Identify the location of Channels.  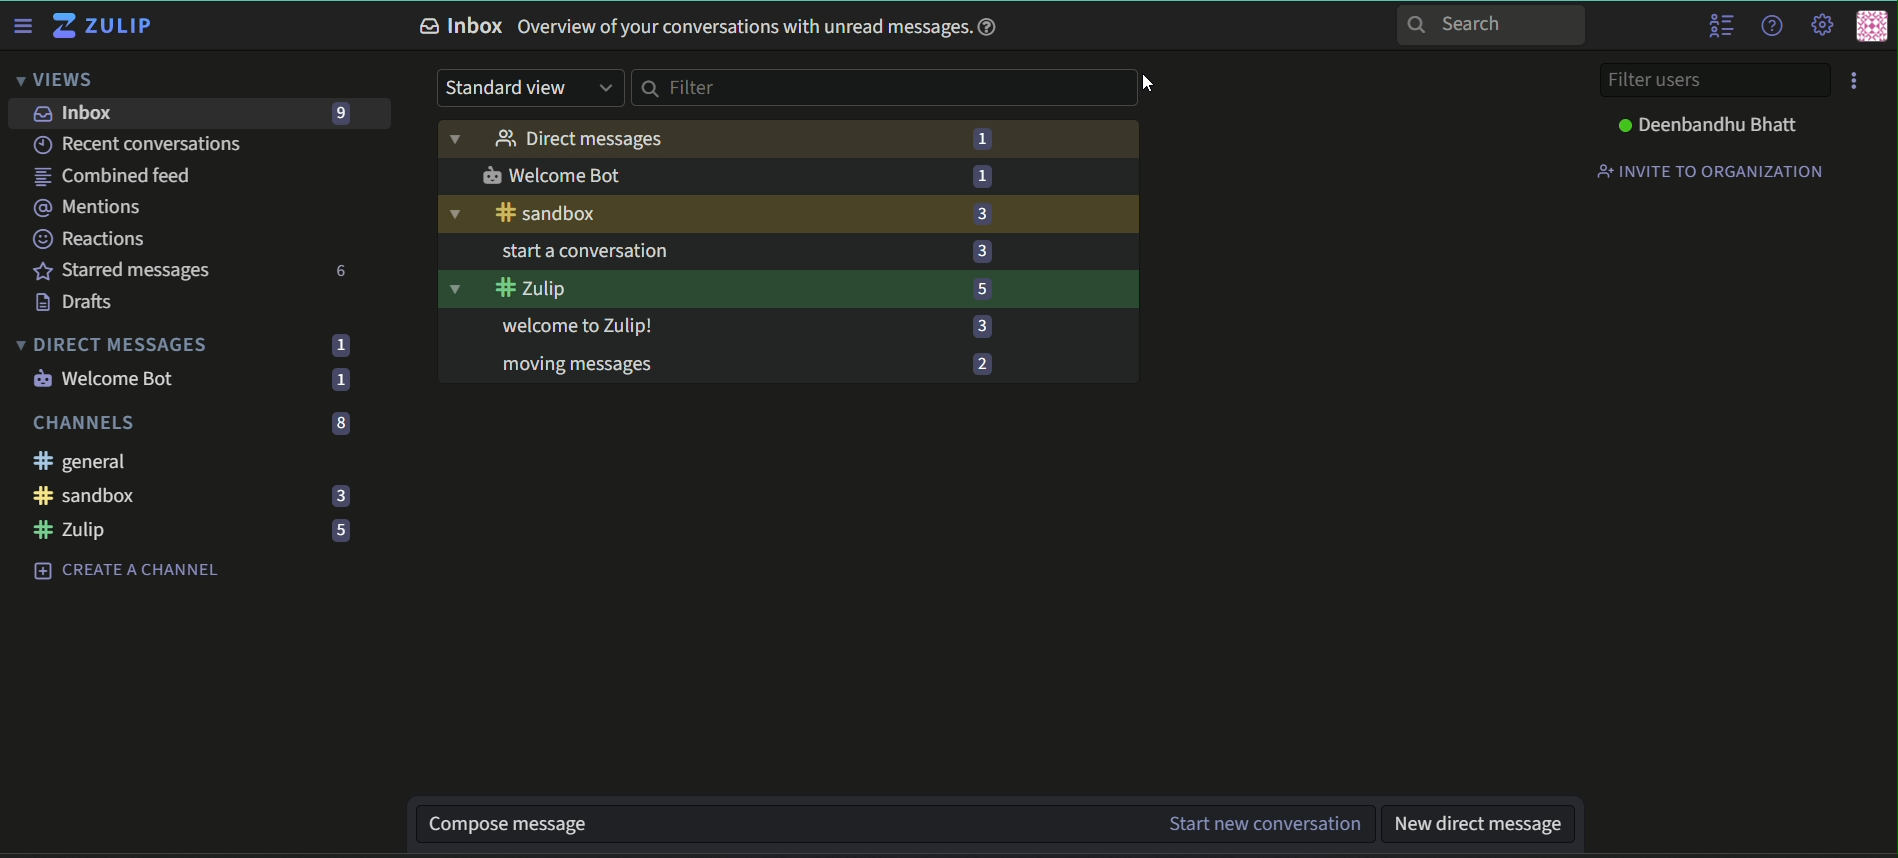
(84, 423).